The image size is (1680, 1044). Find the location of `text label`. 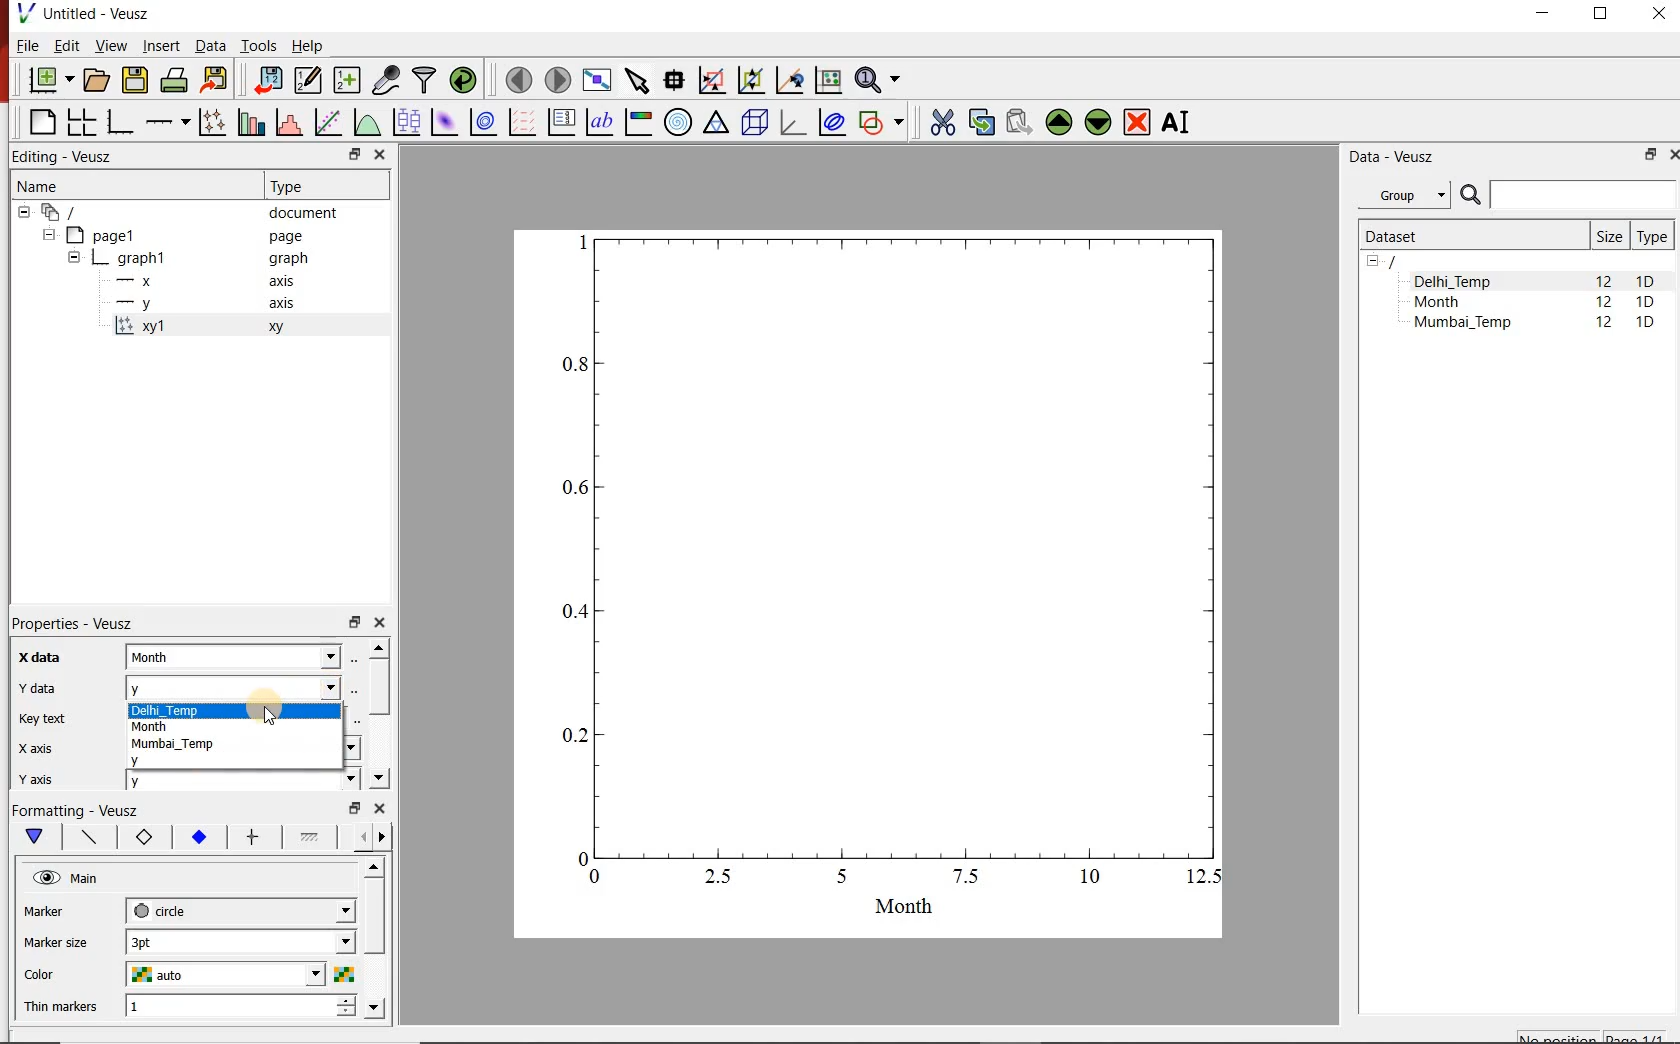

text label is located at coordinates (599, 122).